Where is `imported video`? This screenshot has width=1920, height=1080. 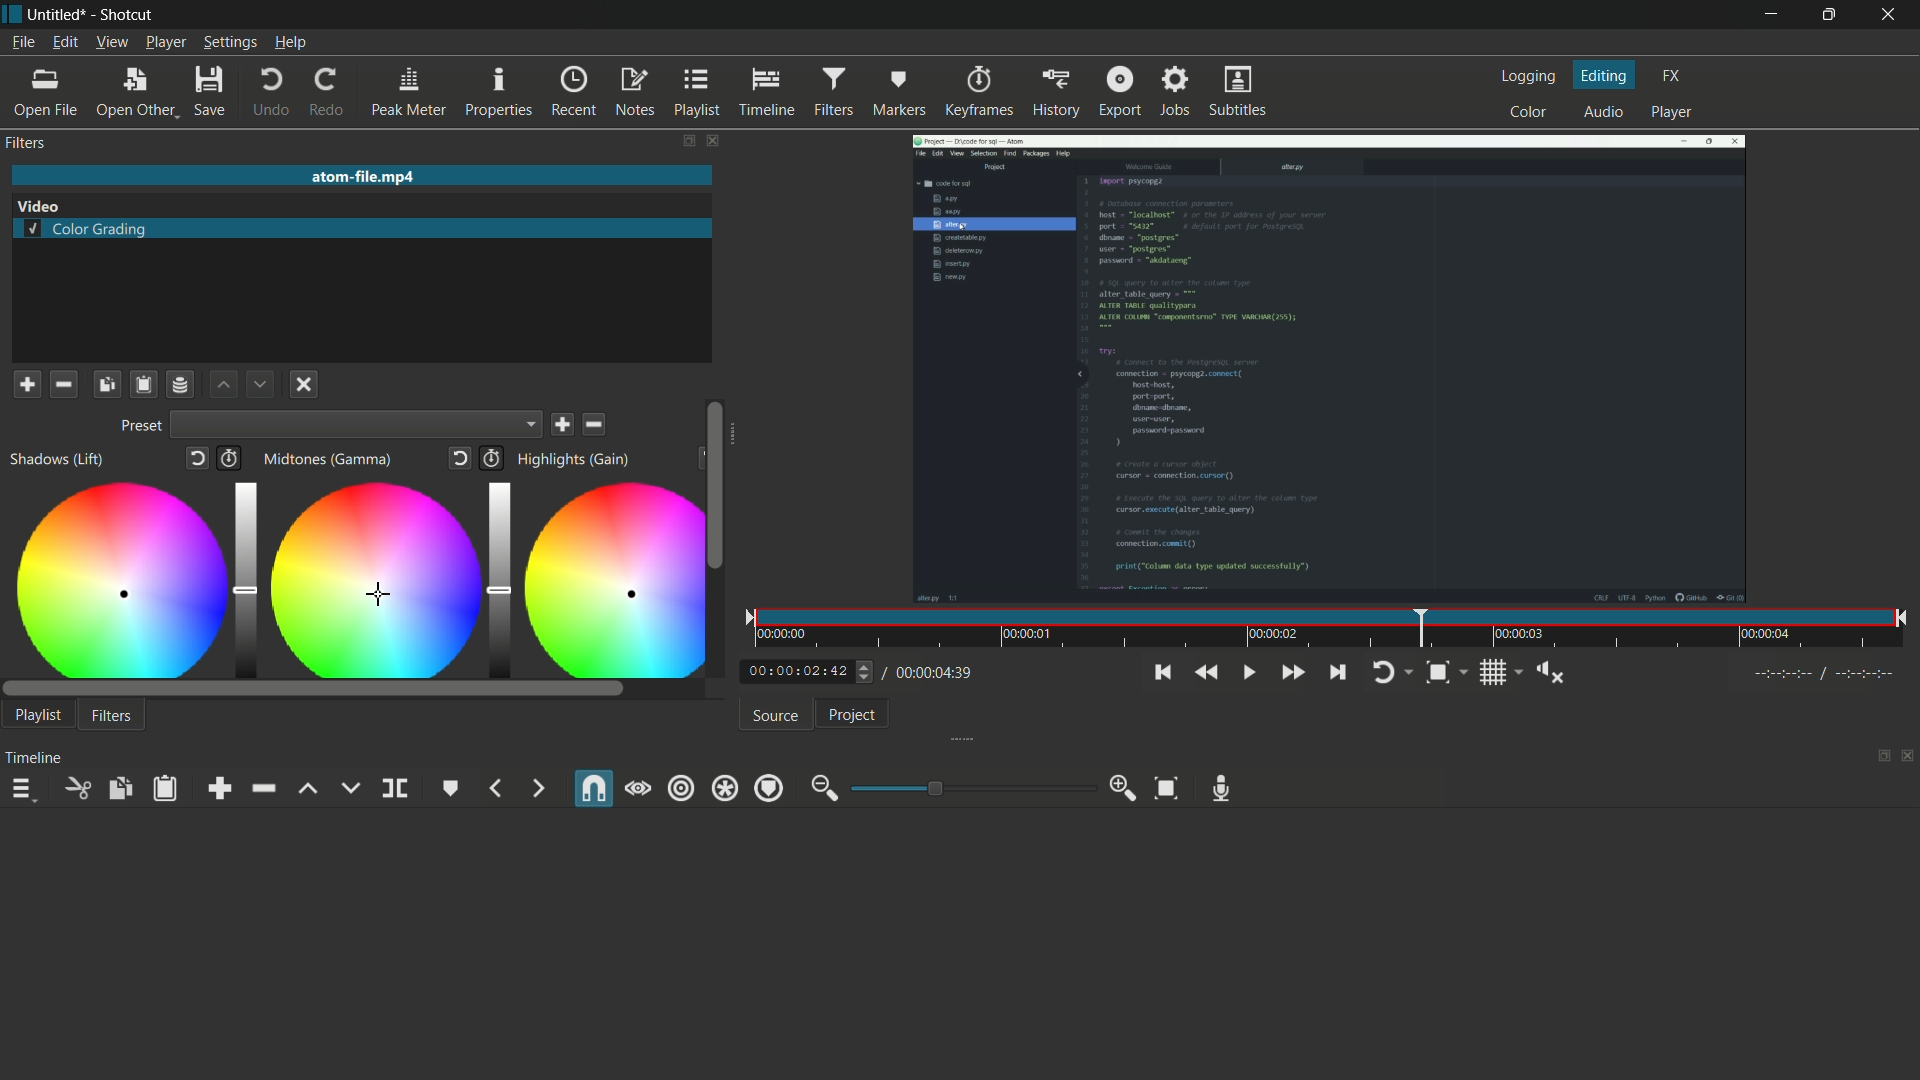 imported video is located at coordinates (1328, 368).